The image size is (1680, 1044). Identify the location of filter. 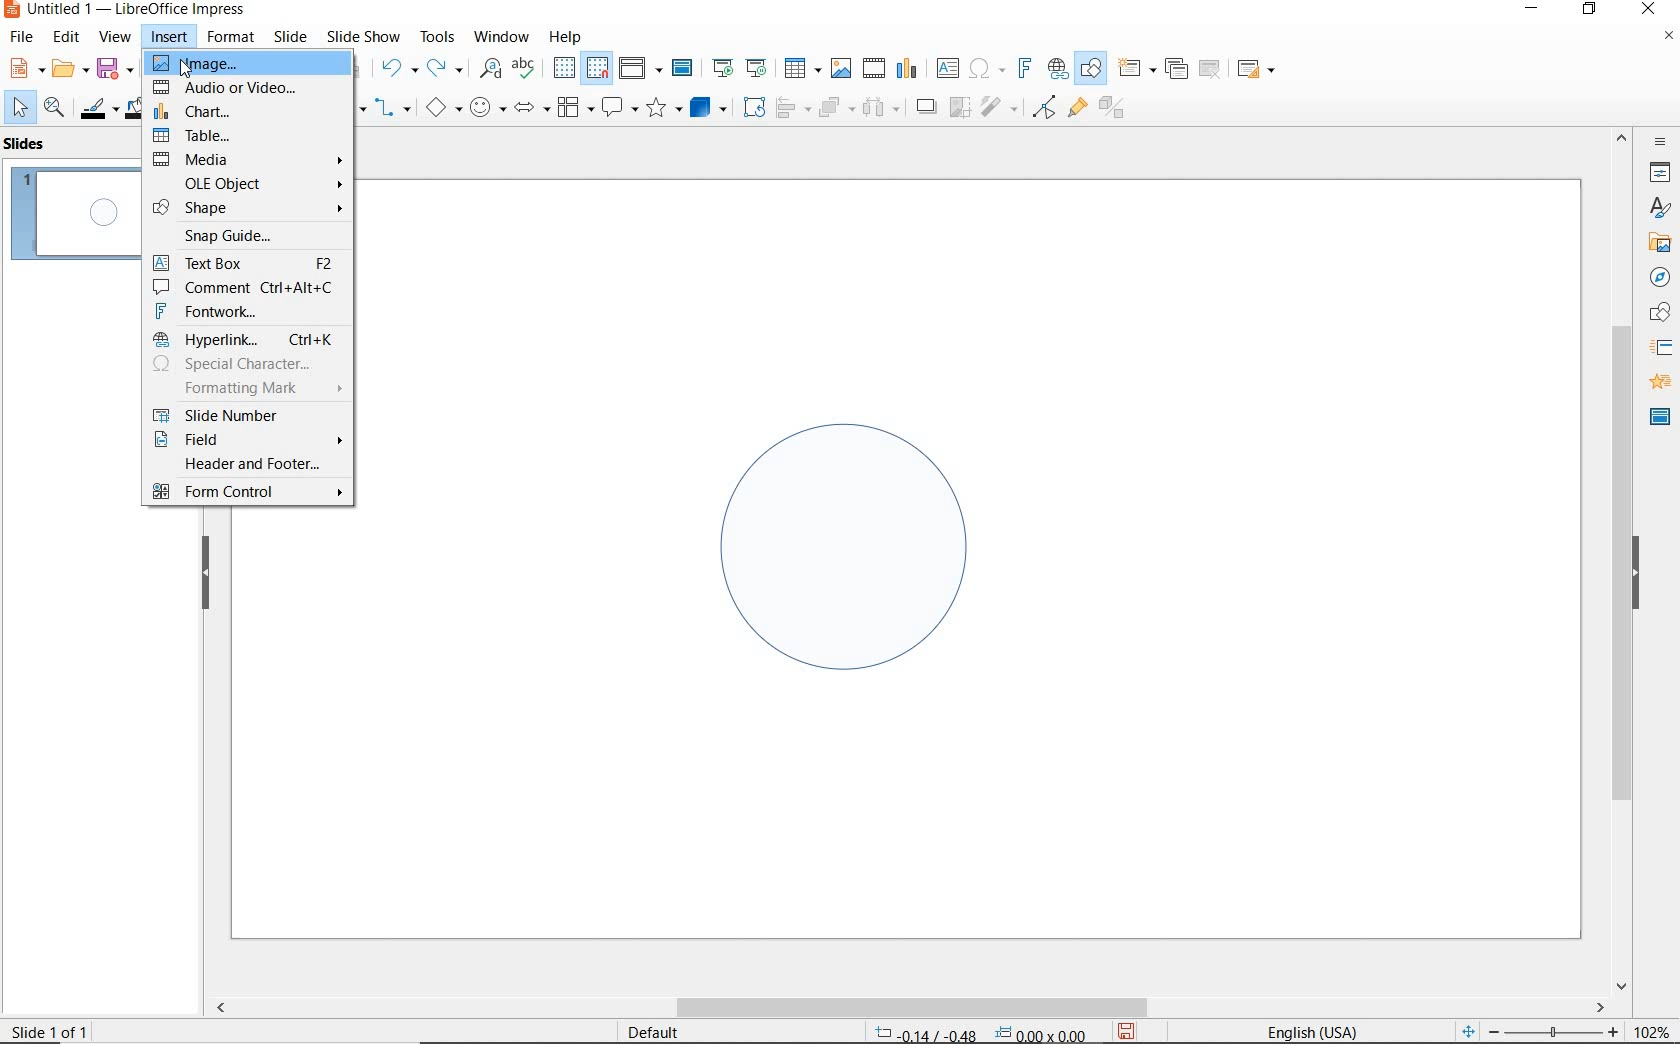
(1001, 104).